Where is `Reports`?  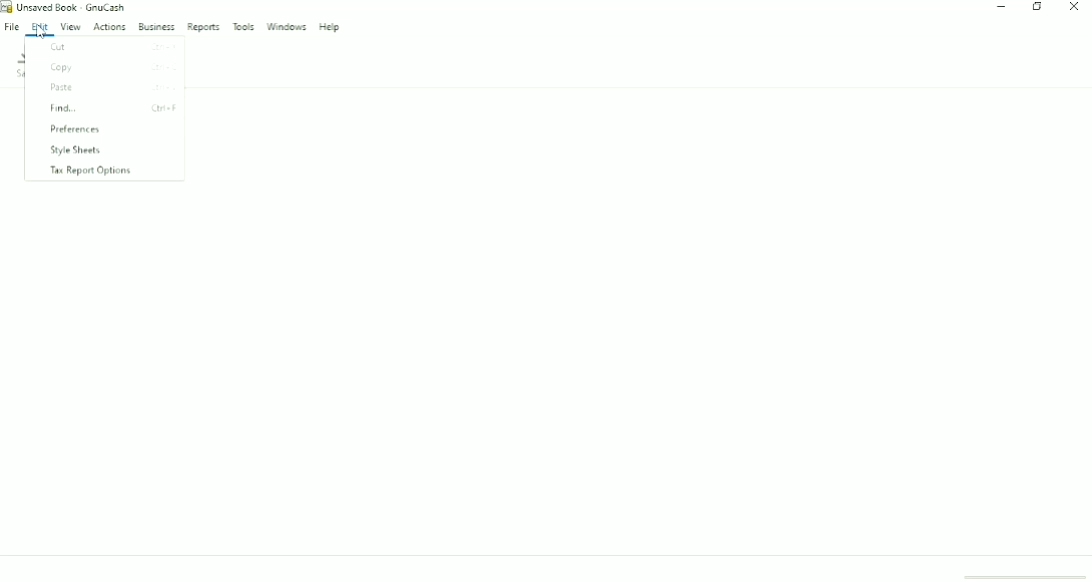
Reports is located at coordinates (203, 28).